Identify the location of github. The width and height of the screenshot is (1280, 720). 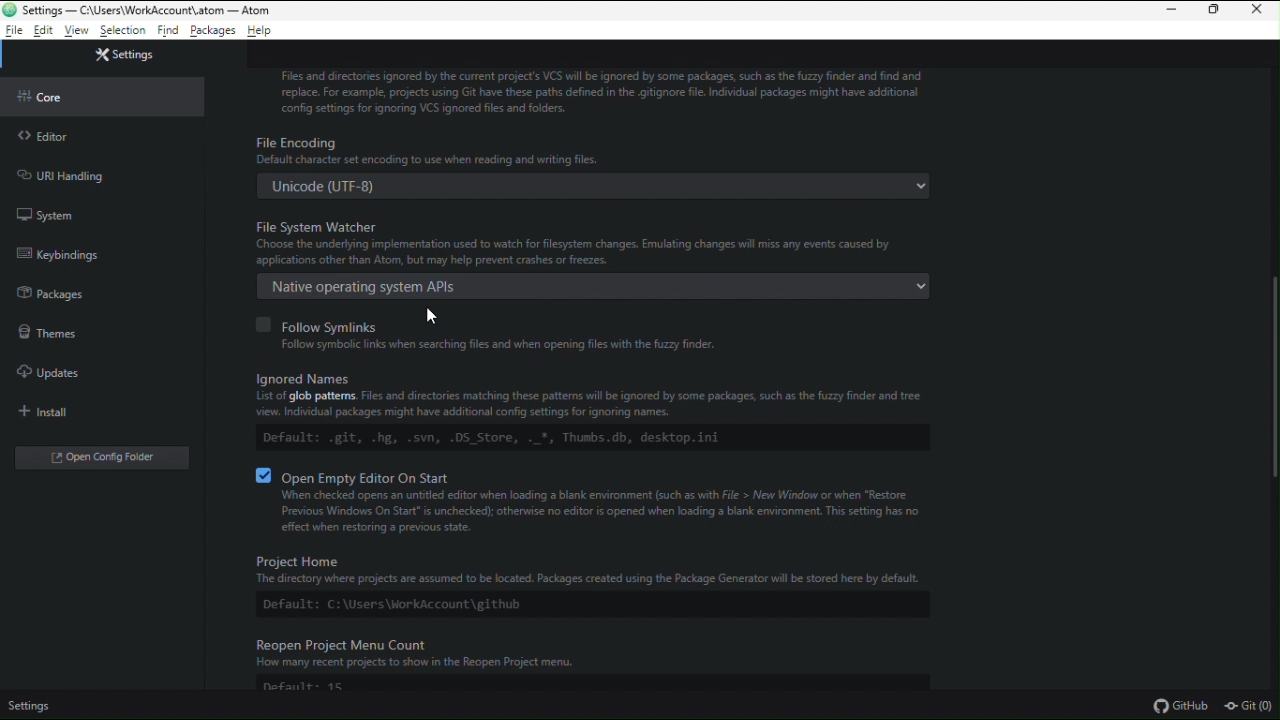
(1179, 705).